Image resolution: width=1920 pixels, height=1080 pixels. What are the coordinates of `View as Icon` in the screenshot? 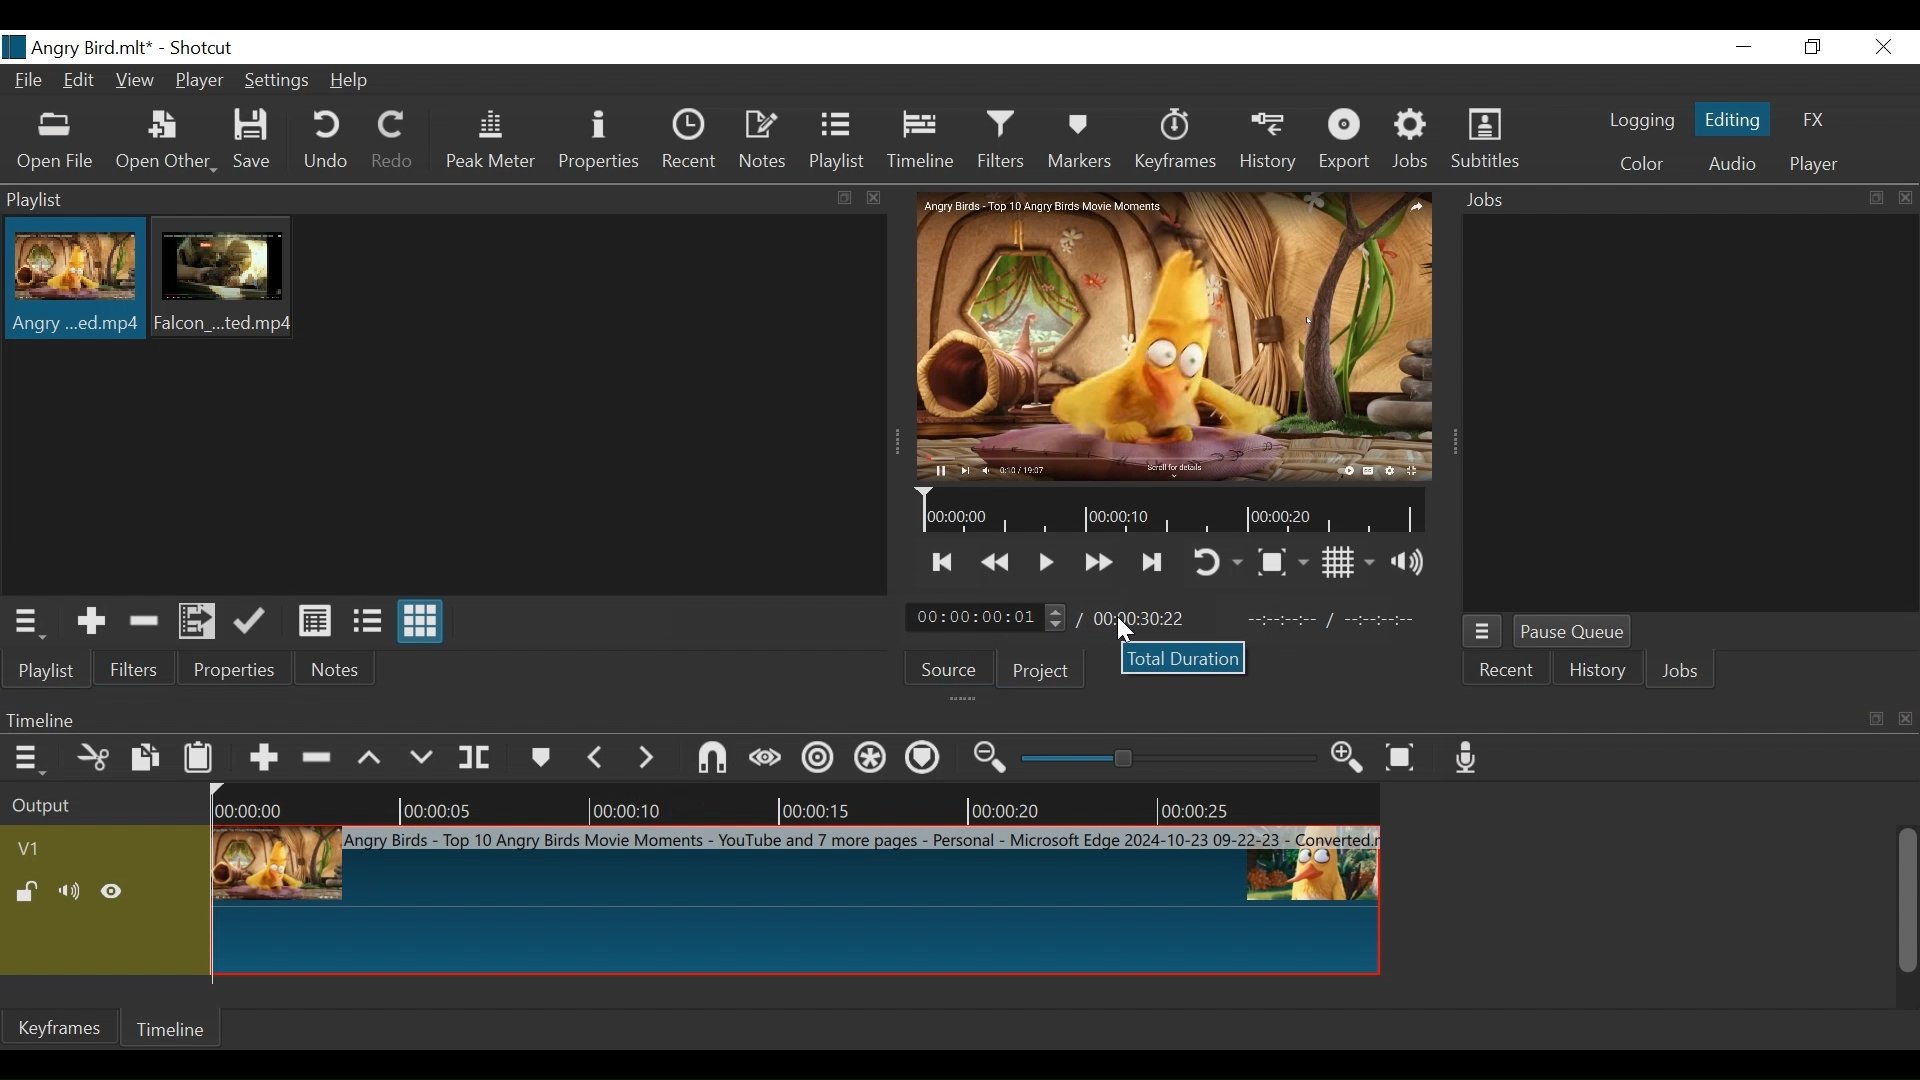 It's located at (421, 622).